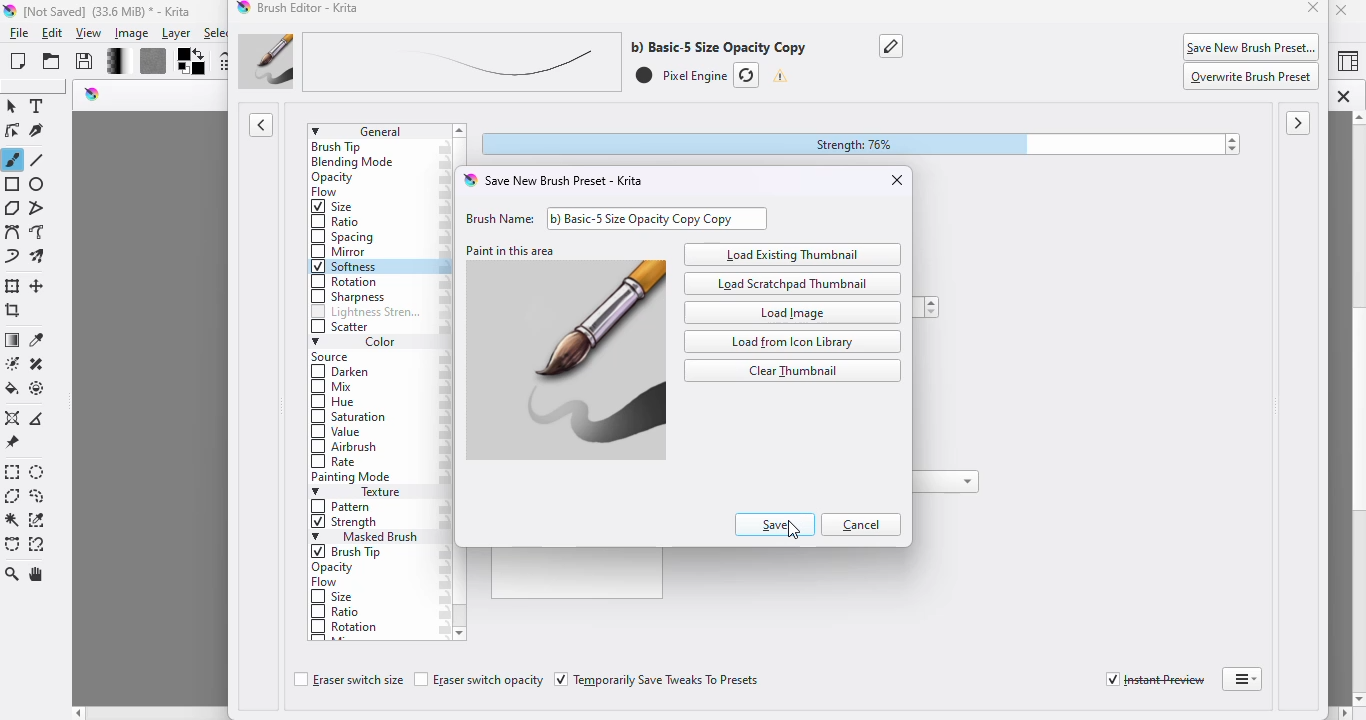  Describe the element at coordinates (149, 62) in the screenshot. I see `fill patterns` at that location.